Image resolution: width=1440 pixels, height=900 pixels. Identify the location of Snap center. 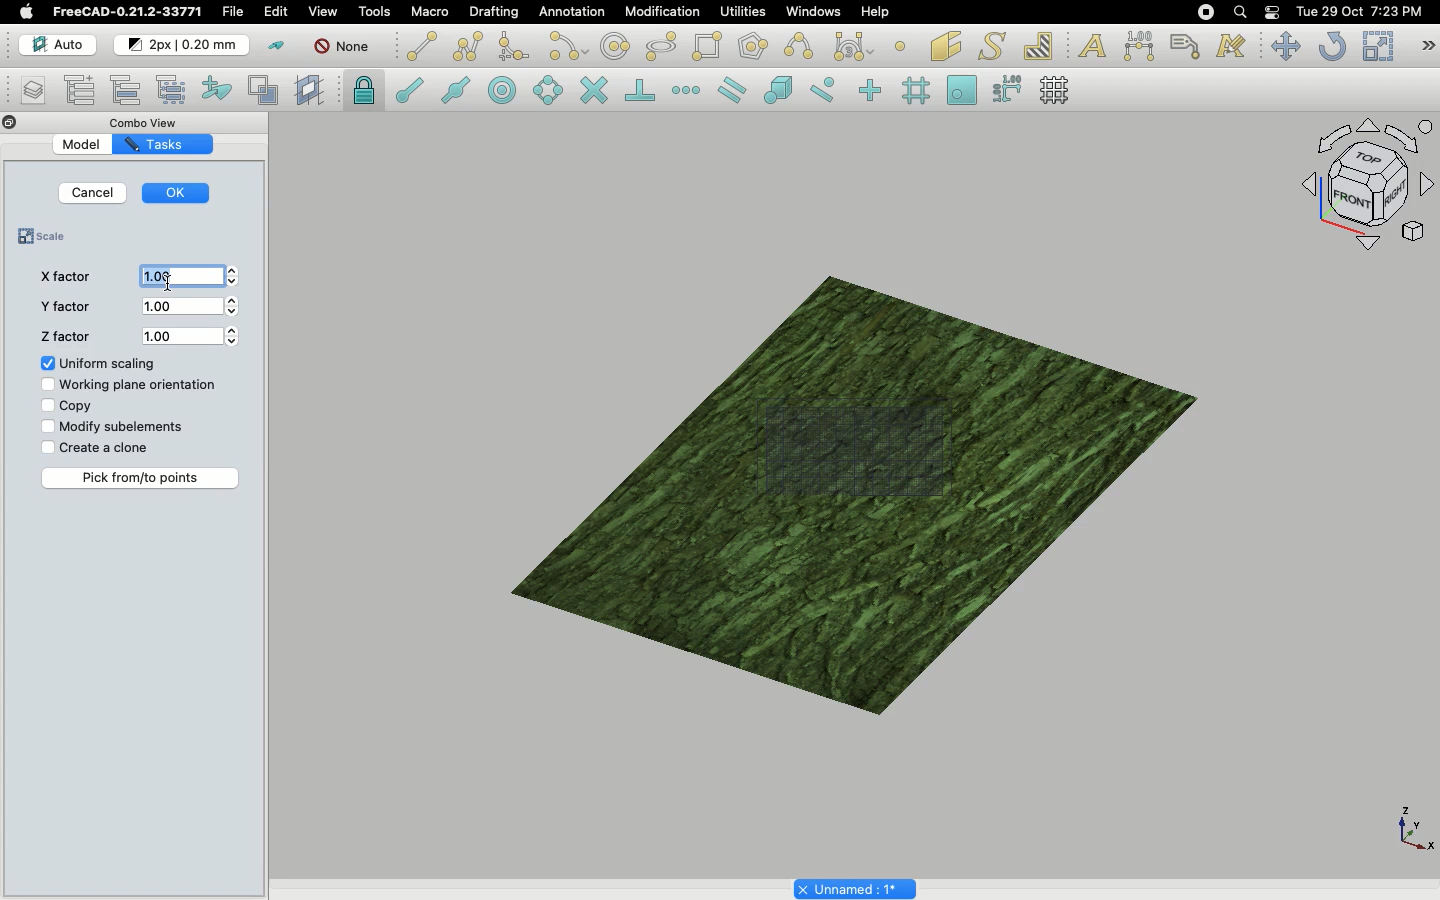
(500, 91).